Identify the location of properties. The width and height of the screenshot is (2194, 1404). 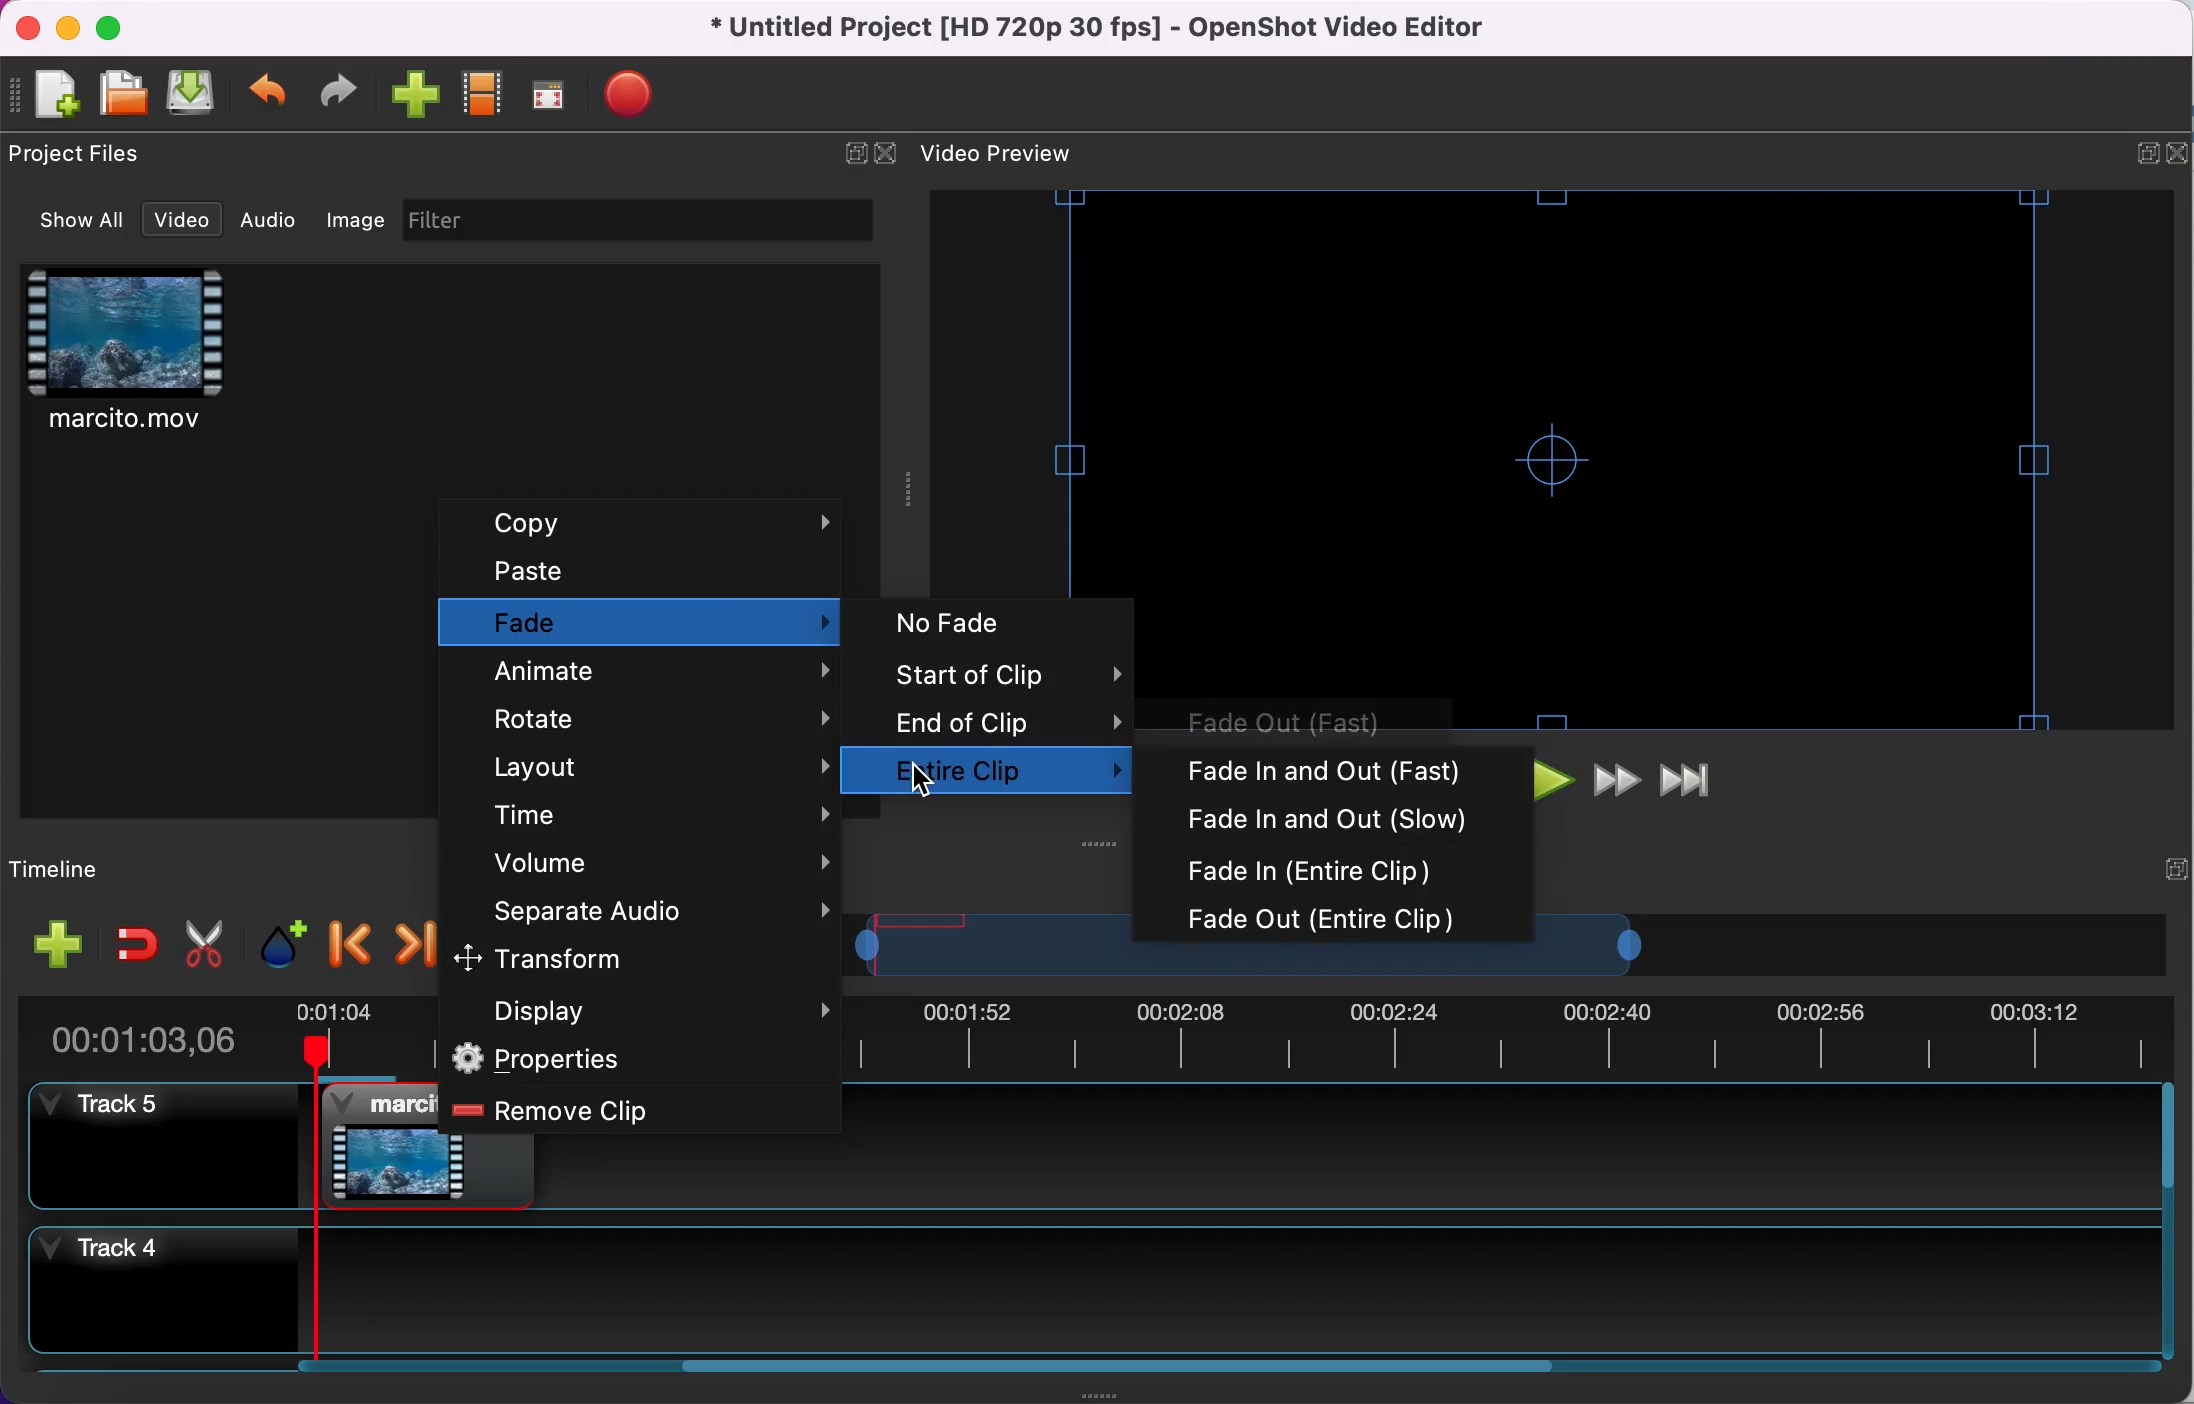
(618, 1061).